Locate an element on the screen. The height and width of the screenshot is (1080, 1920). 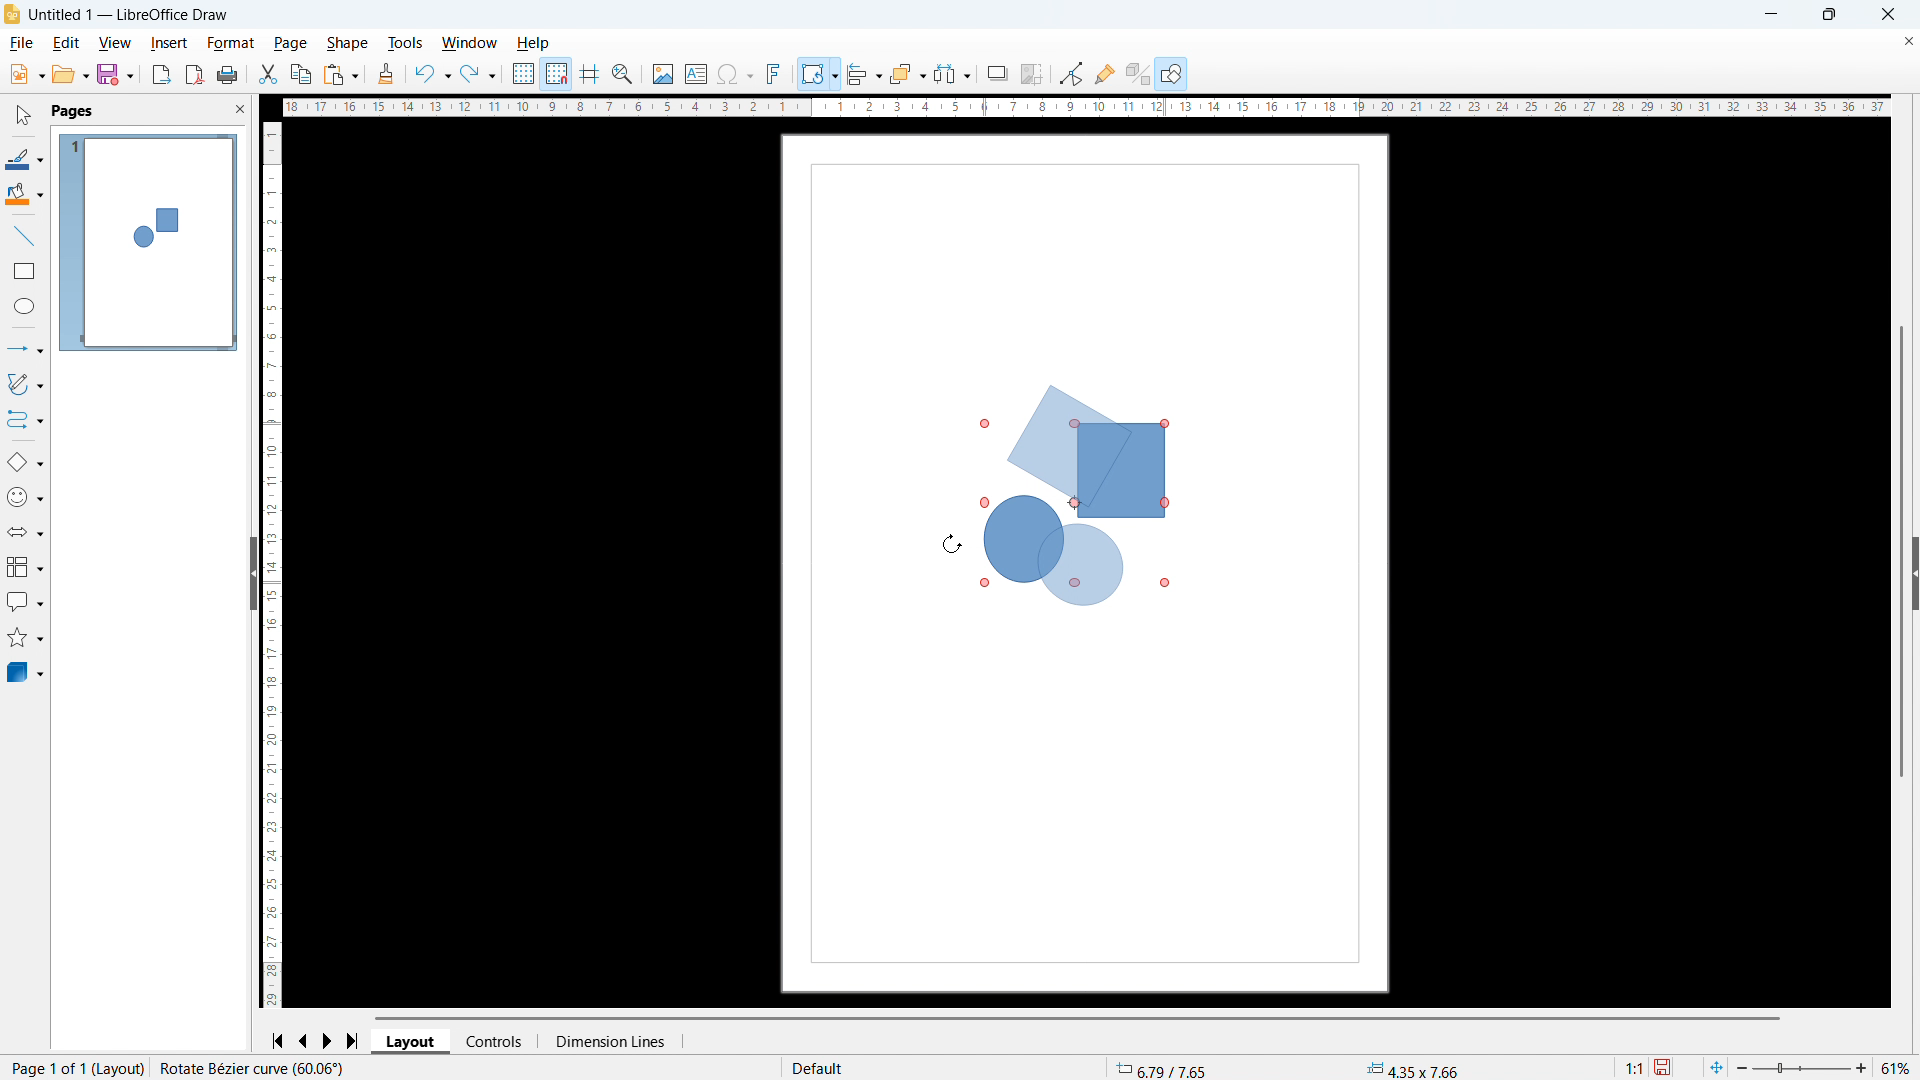
Connectors  is located at coordinates (26, 420).